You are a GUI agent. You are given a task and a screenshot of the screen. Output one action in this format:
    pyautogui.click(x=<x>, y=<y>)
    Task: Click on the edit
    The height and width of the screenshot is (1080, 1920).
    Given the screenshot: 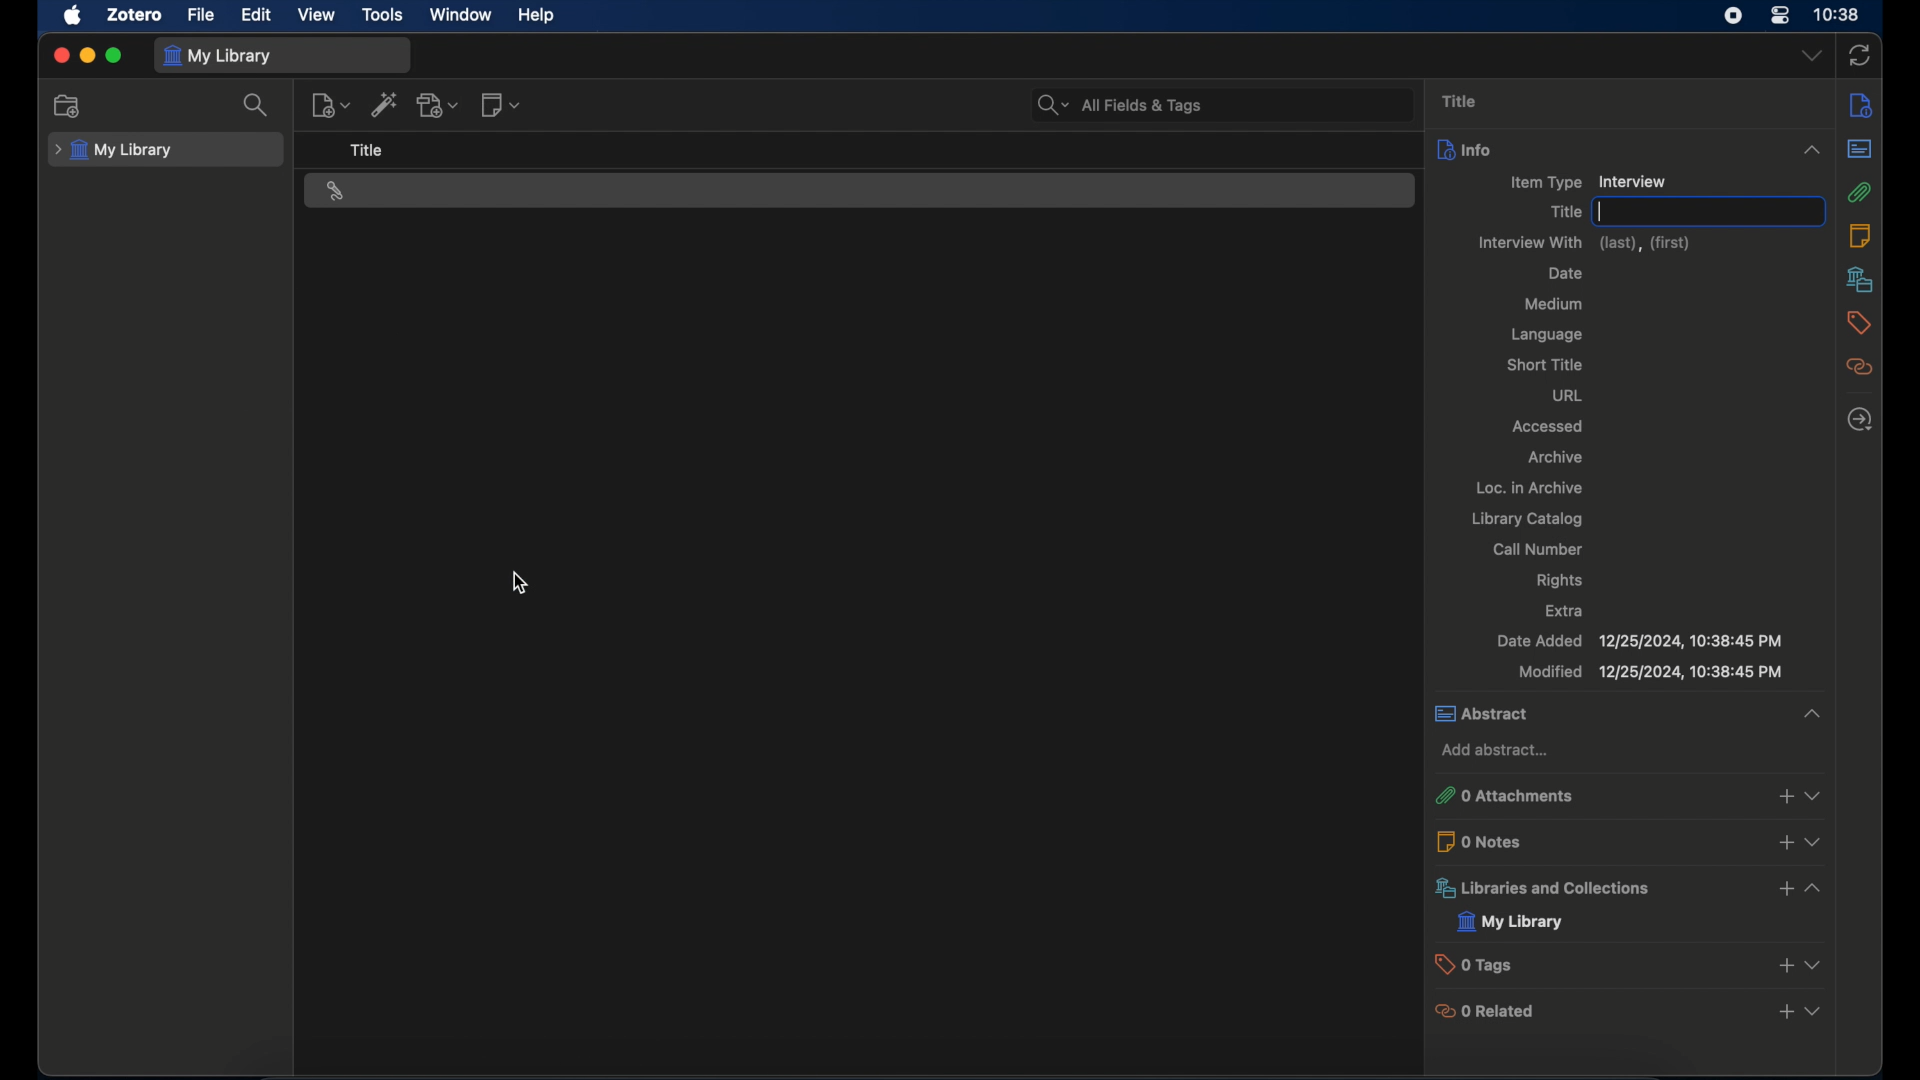 What is the action you would take?
    pyautogui.click(x=258, y=15)
    